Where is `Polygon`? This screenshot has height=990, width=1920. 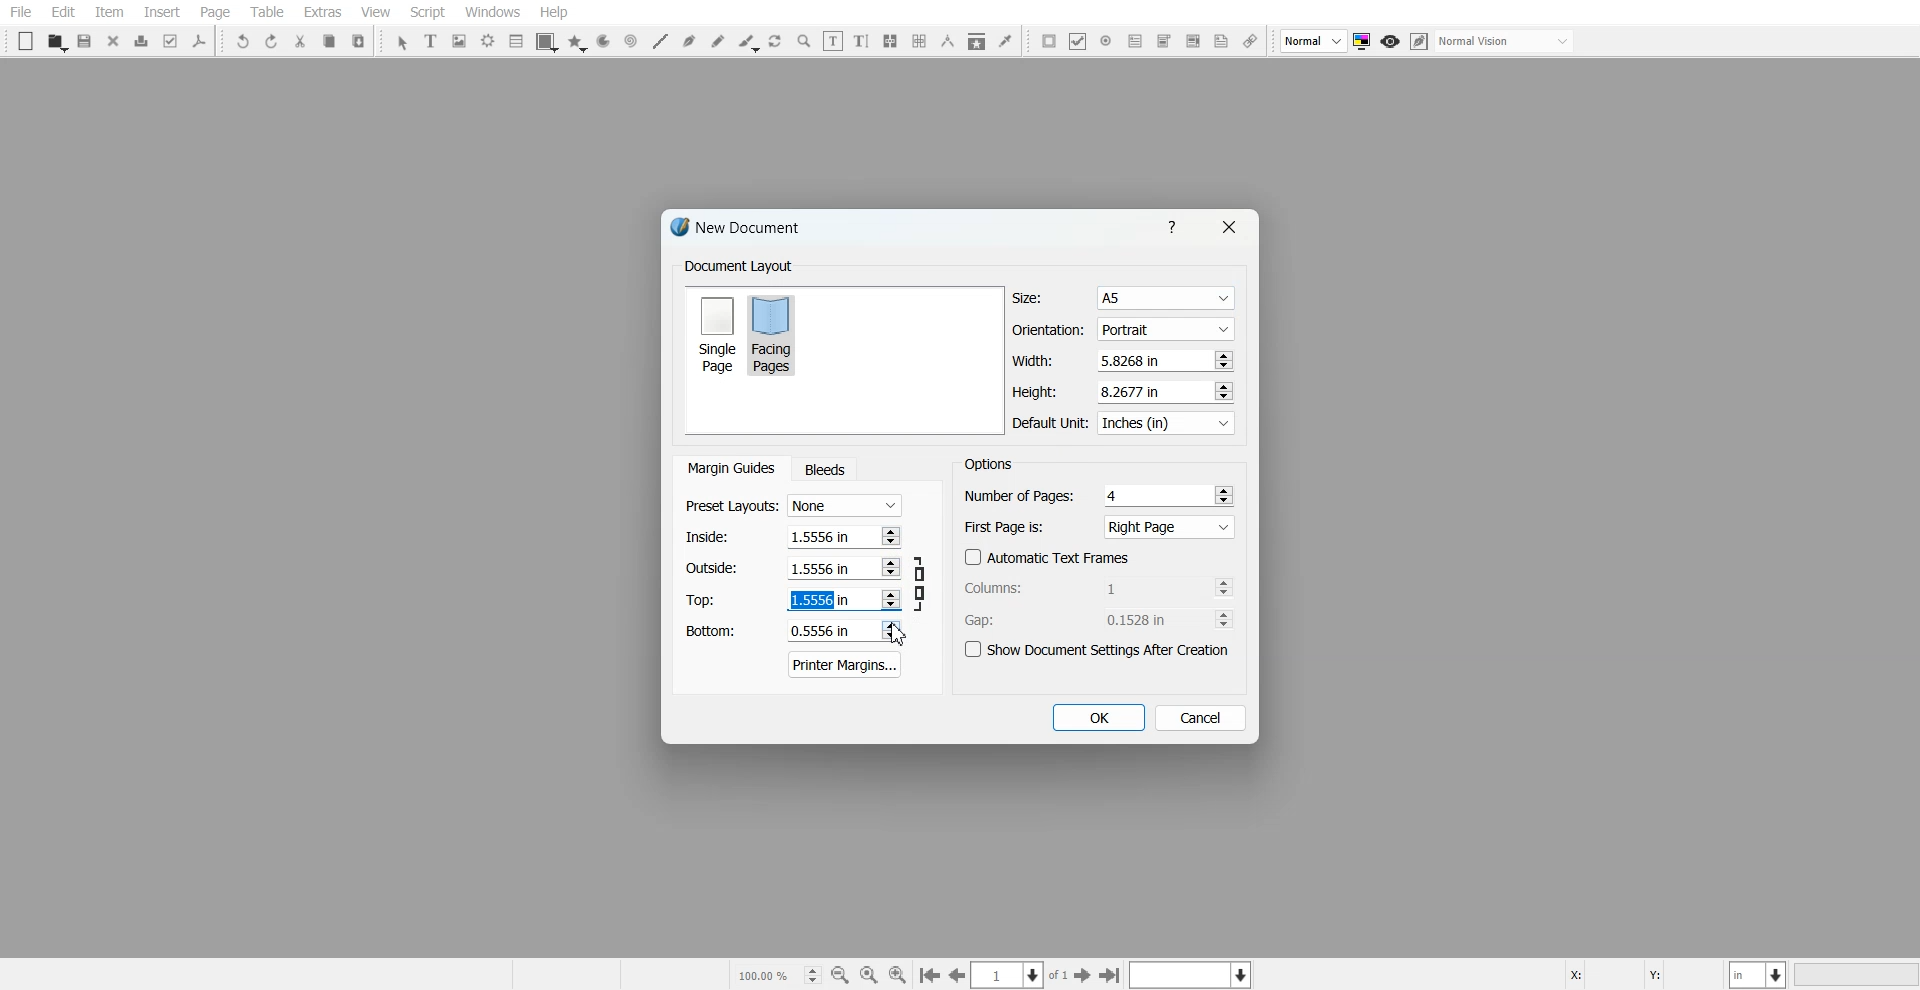
Polygon is located at coordinates (577, 43).